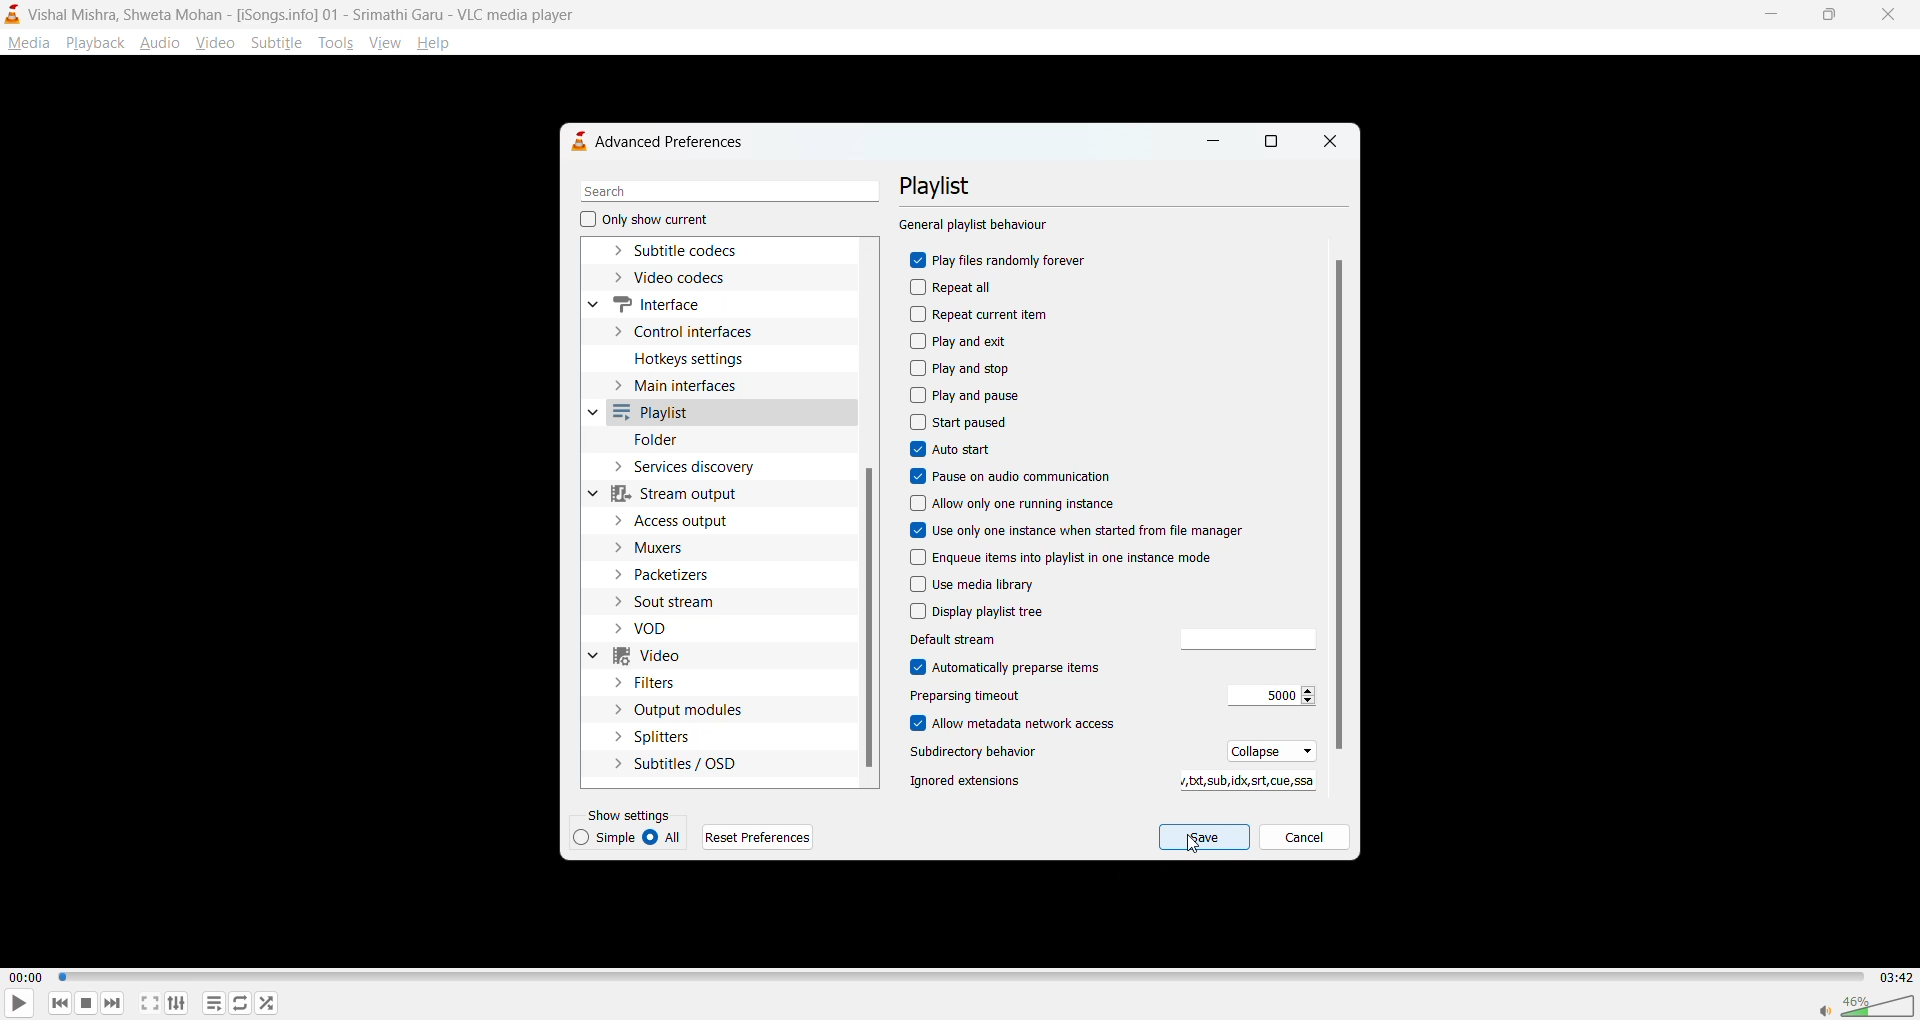 The height and width of the screenshot is (1020, 1920). What do you see at coordinates (150, 1003) in the screenshot?
I see `fullscreen` at bounding box center [150, 1003].